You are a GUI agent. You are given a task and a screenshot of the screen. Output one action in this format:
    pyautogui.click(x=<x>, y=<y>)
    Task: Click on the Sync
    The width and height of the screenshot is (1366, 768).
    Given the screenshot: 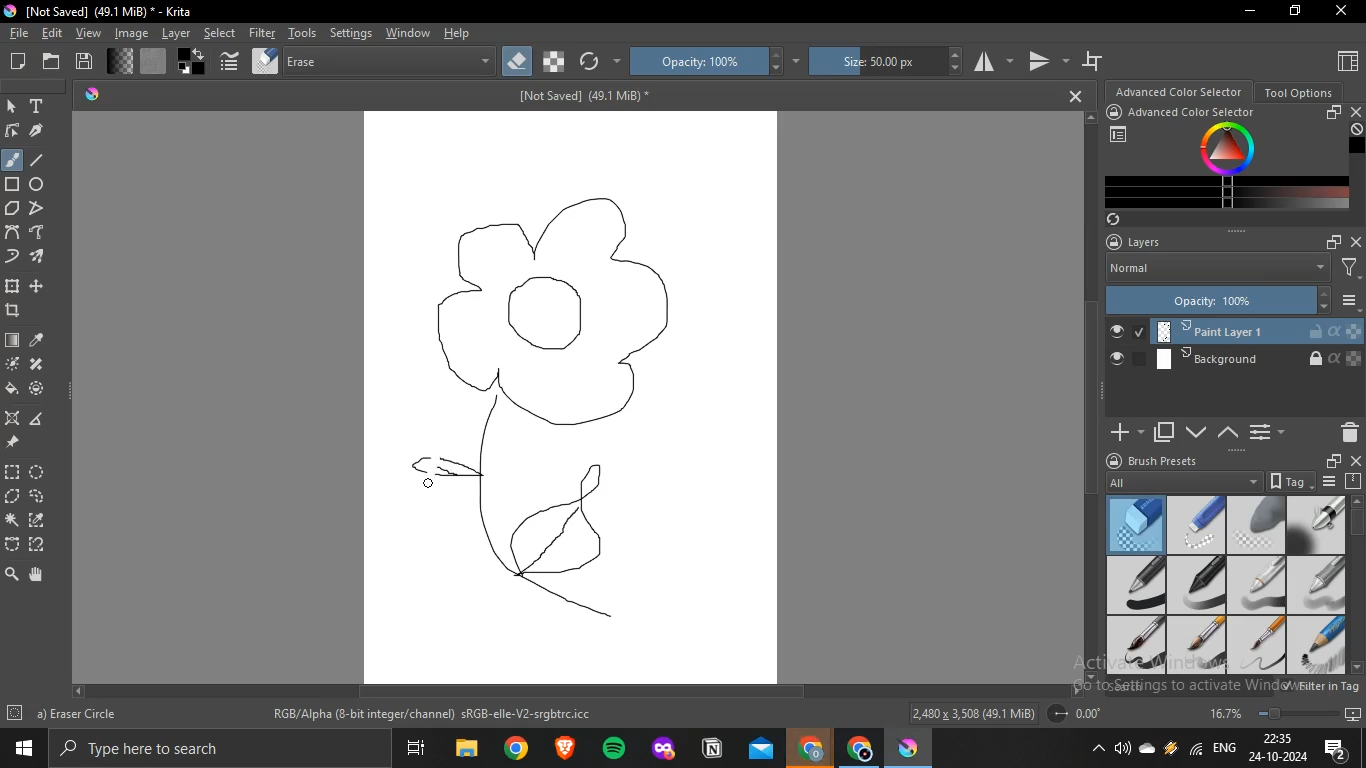 What is the action you would take?
    pyautogui.click(x=1117, y=219)
    